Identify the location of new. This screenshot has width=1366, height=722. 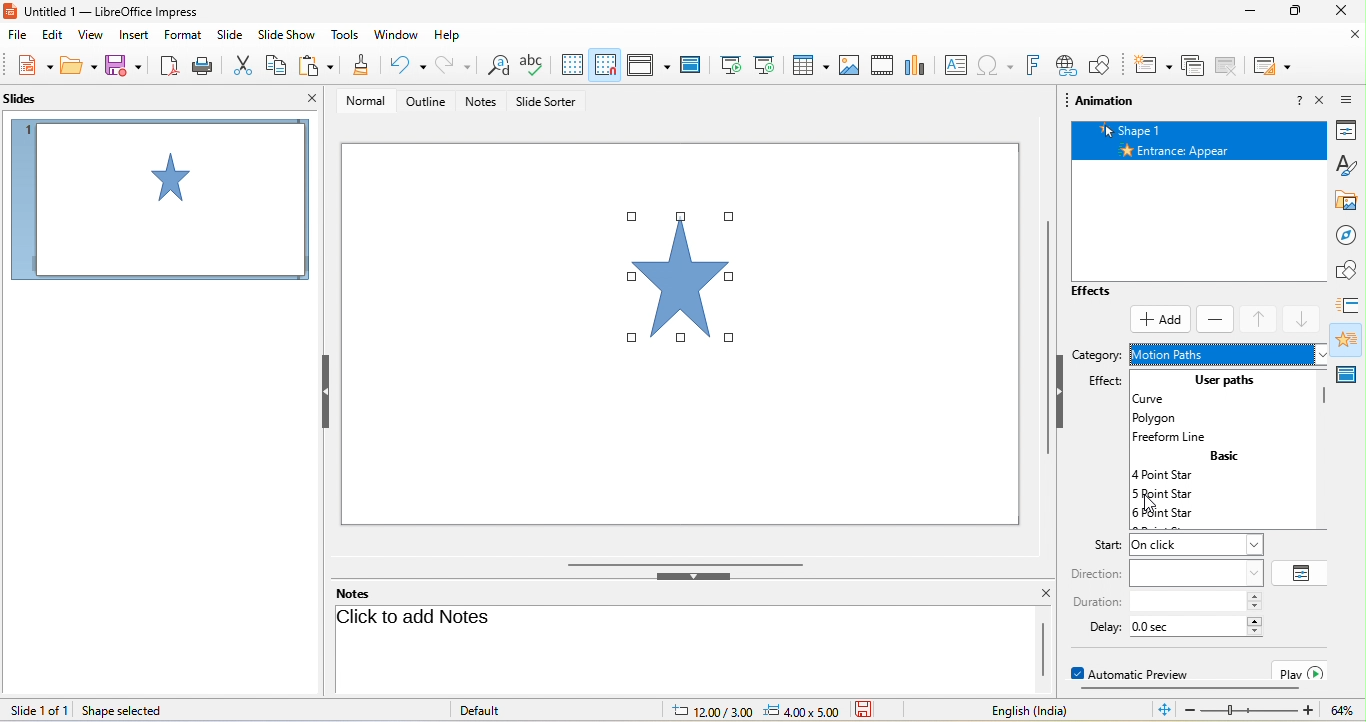
(33, 65).